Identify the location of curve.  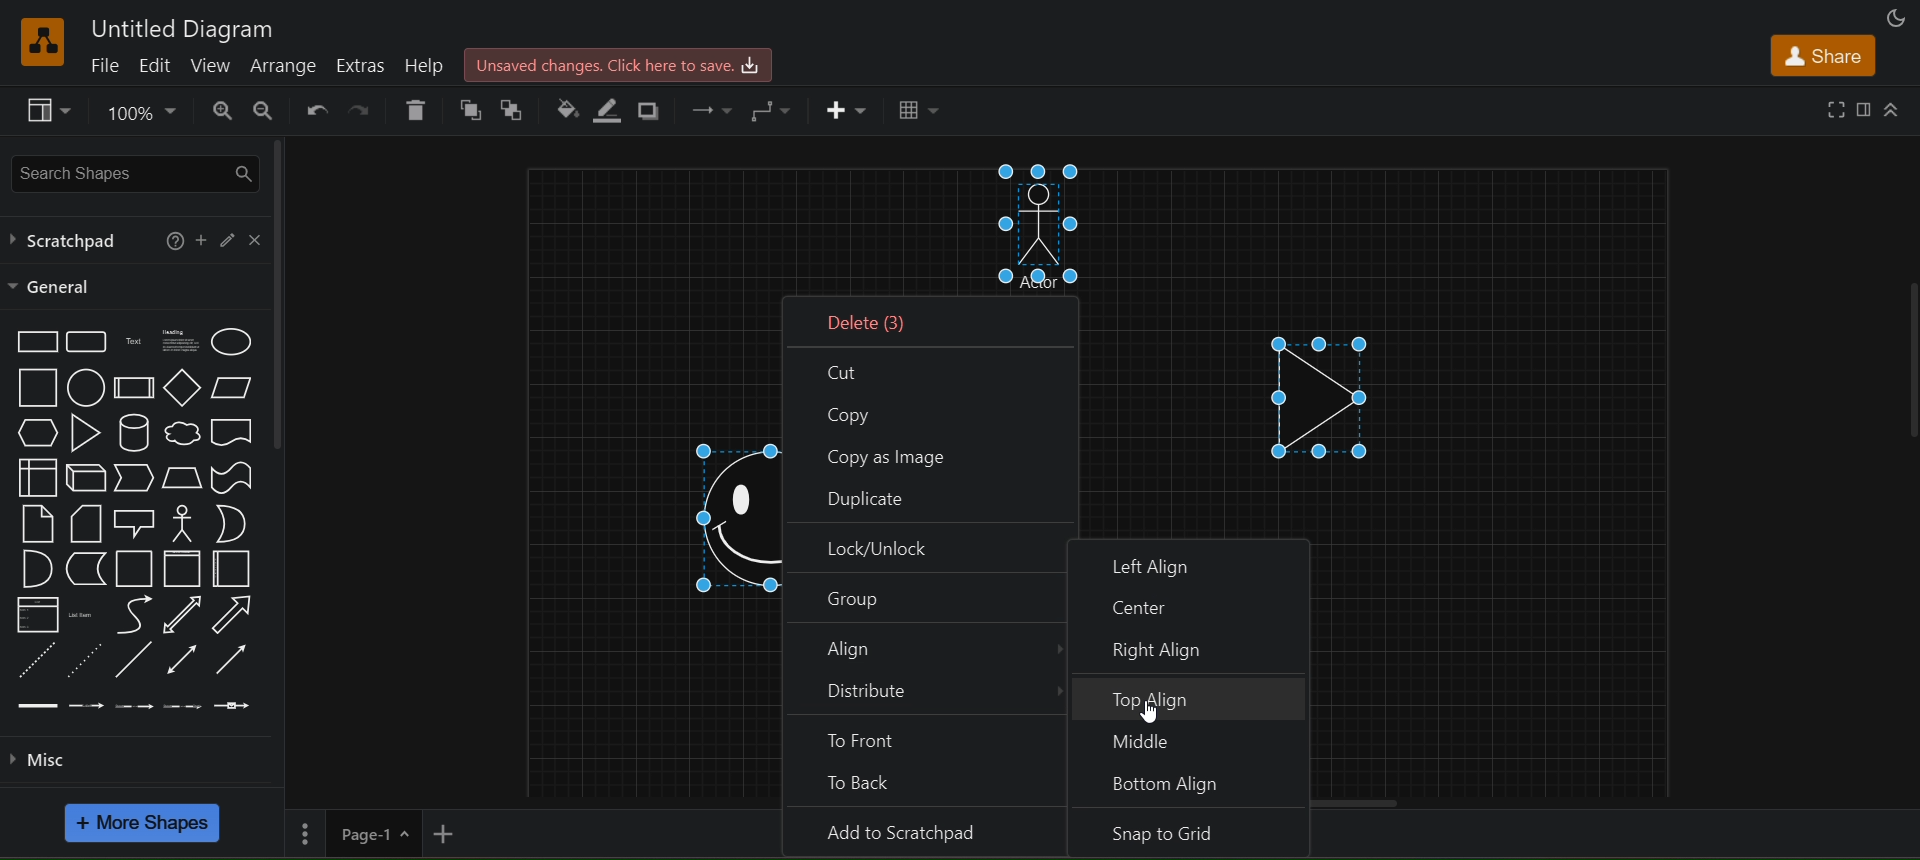
(133, 614).